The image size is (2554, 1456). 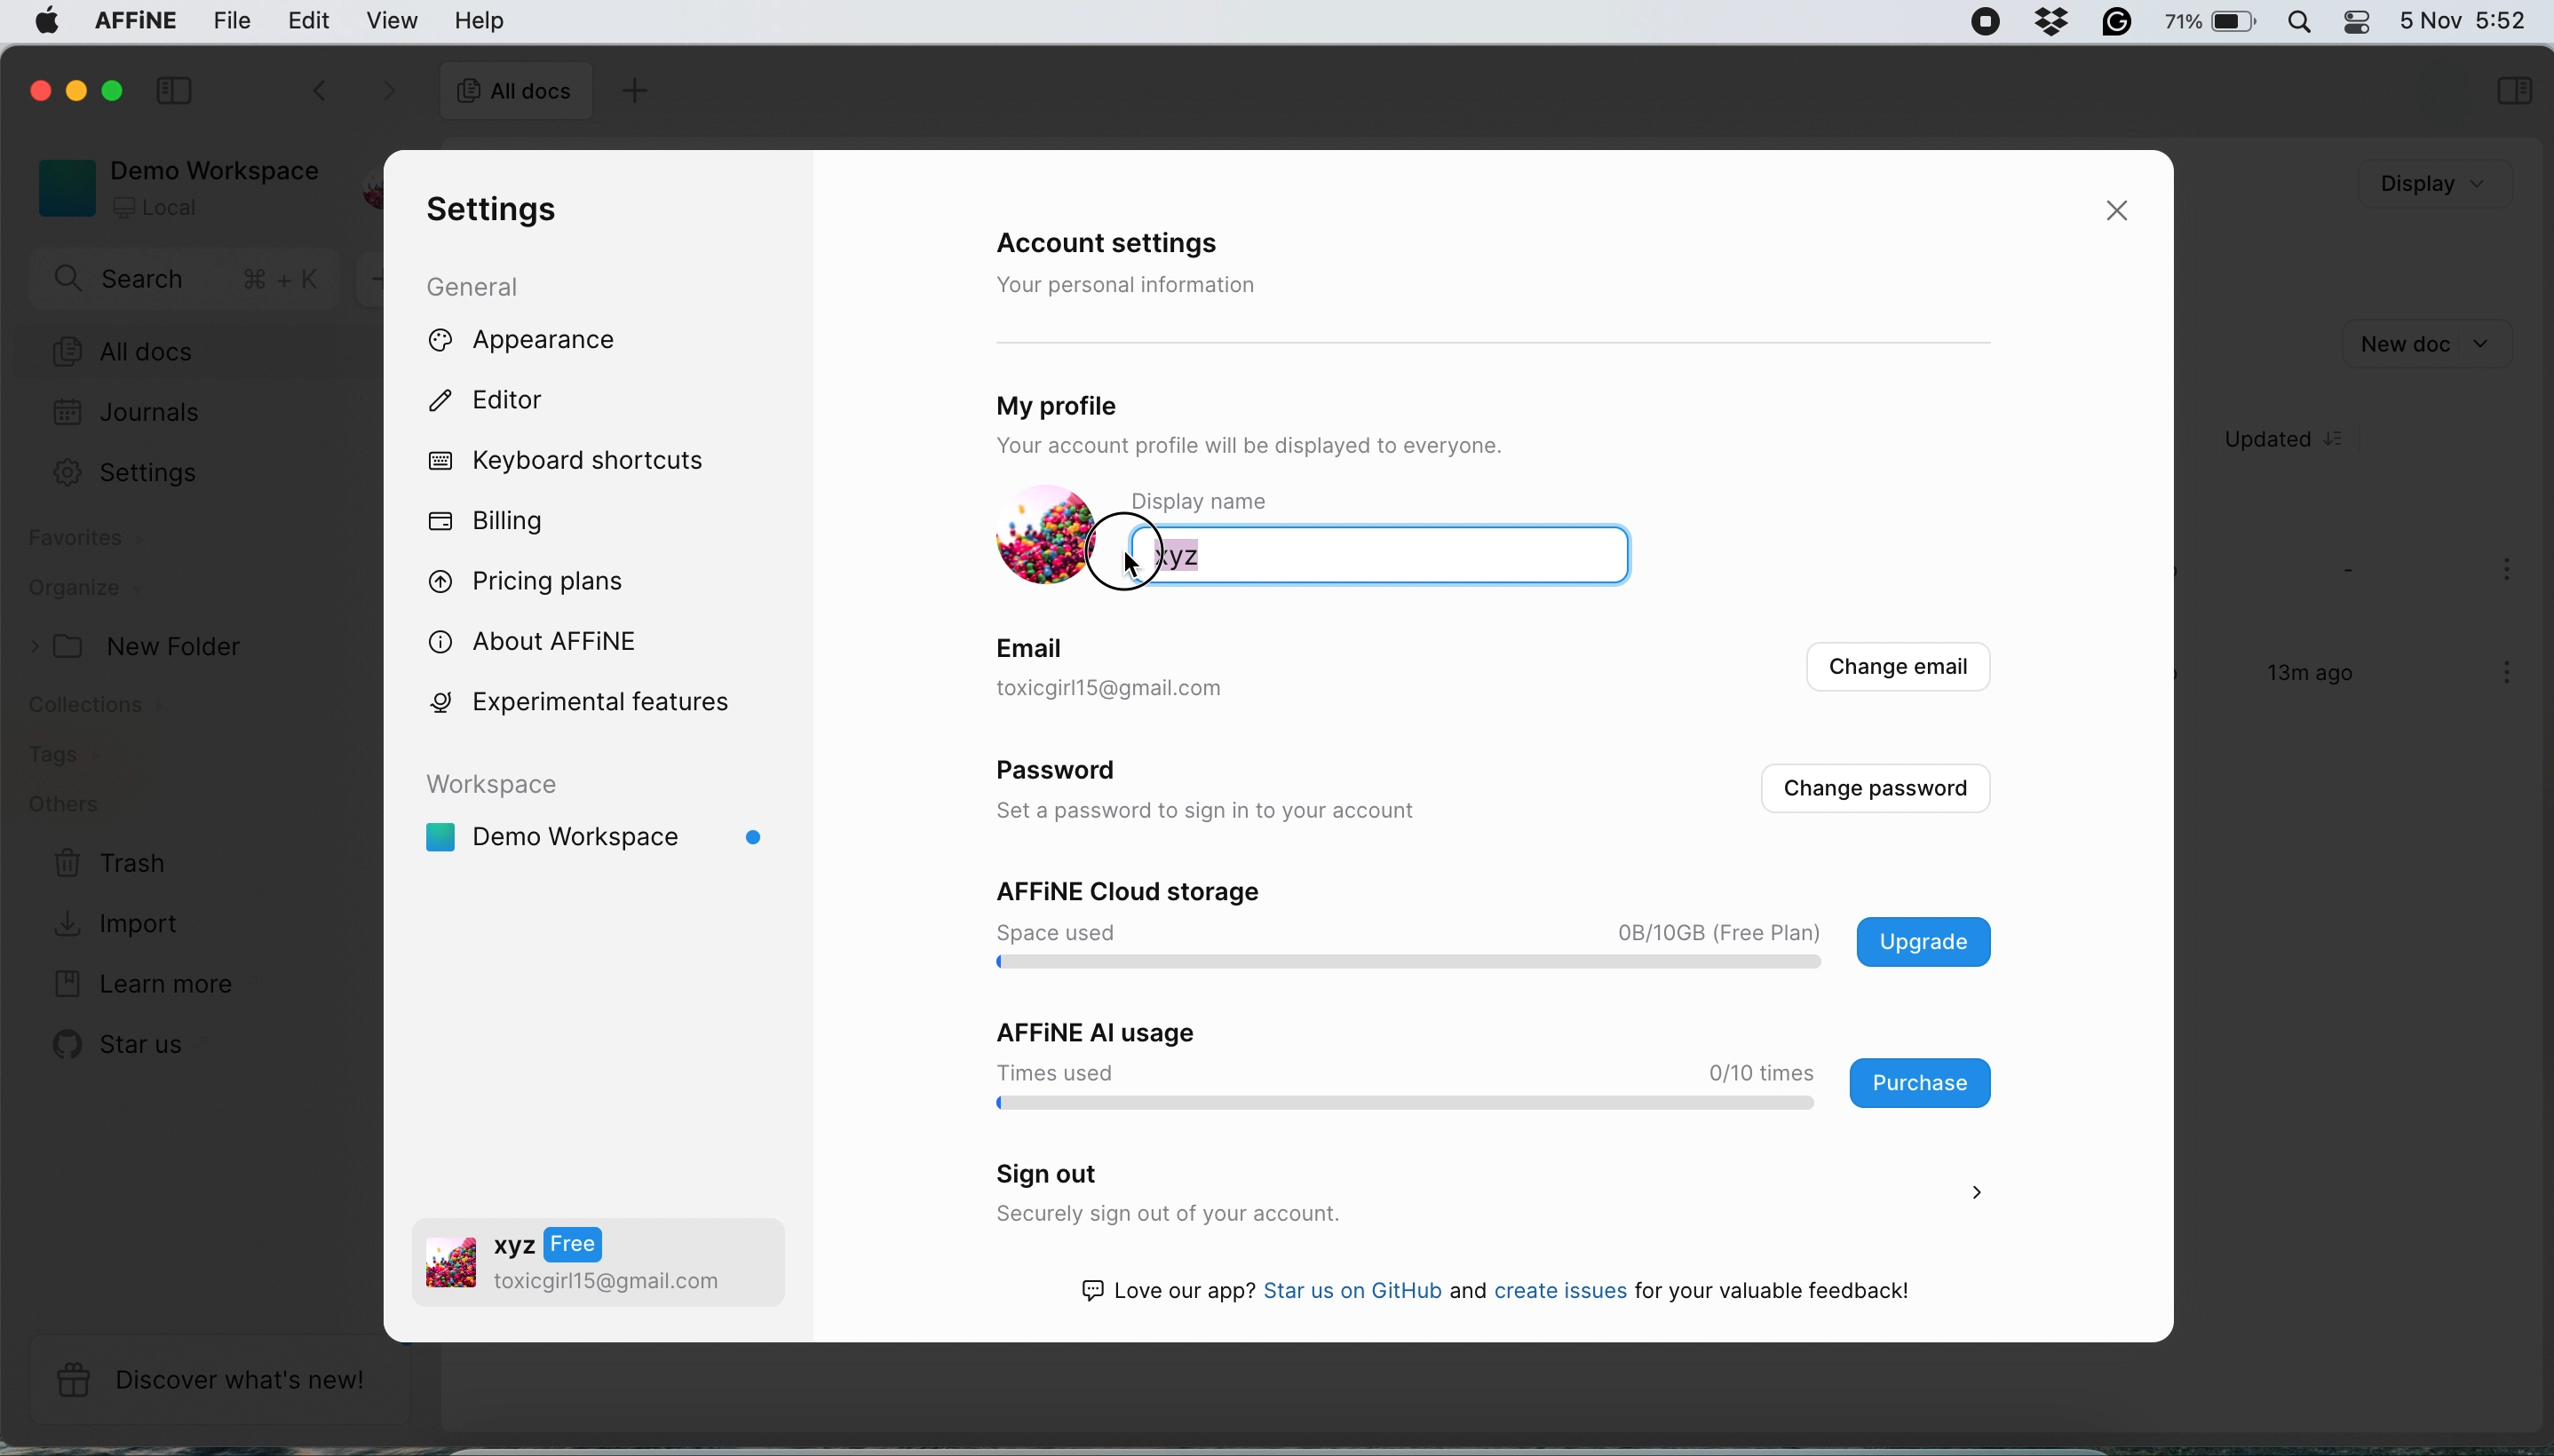 I want to click on change email, so click(x=1894, y=672).